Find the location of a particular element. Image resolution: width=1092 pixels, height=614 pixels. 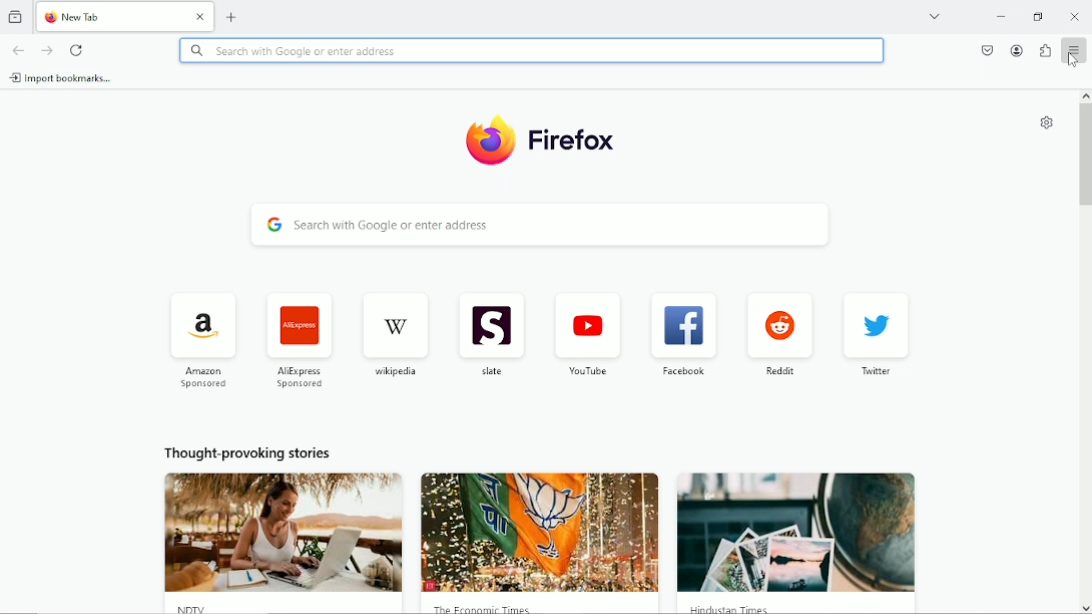

image is located at coordinates (541, 533).